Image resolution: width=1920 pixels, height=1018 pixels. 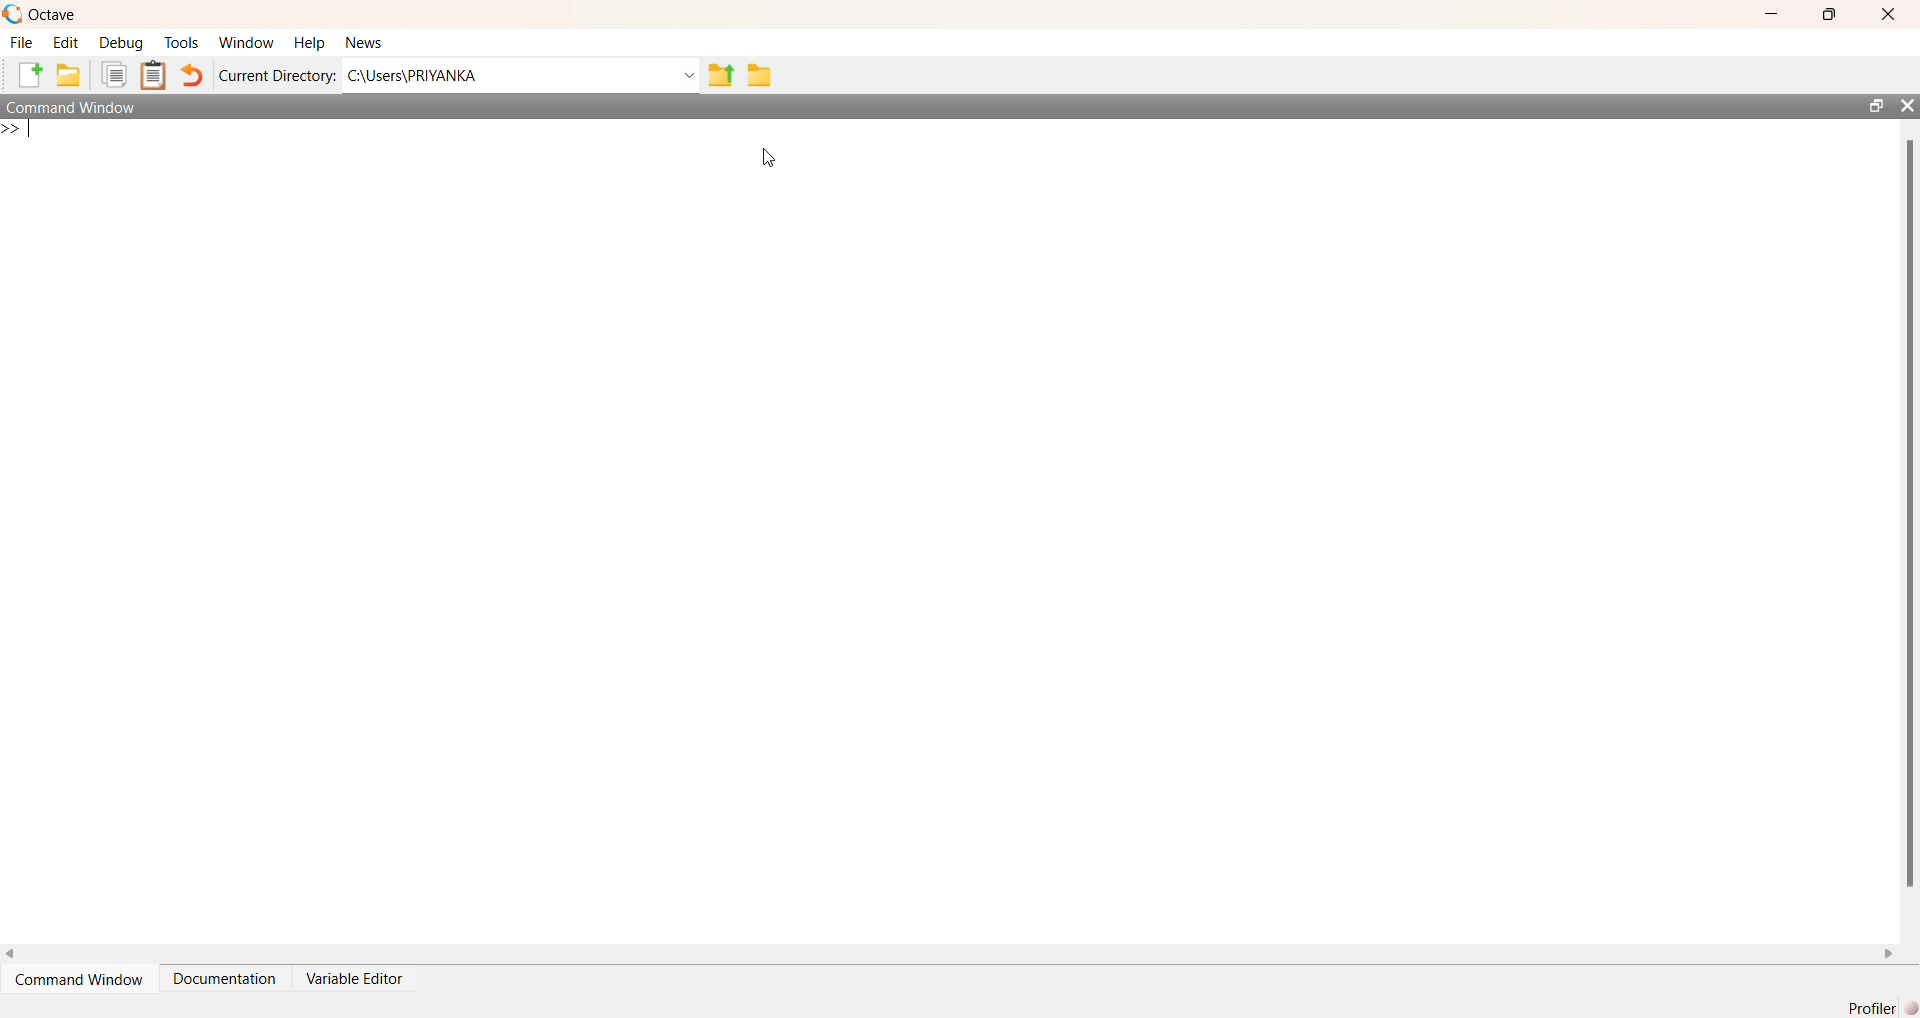 What do you see at coordinates (22, 43) in the screenshot?
I see `File` at bounding box center [22, 43].